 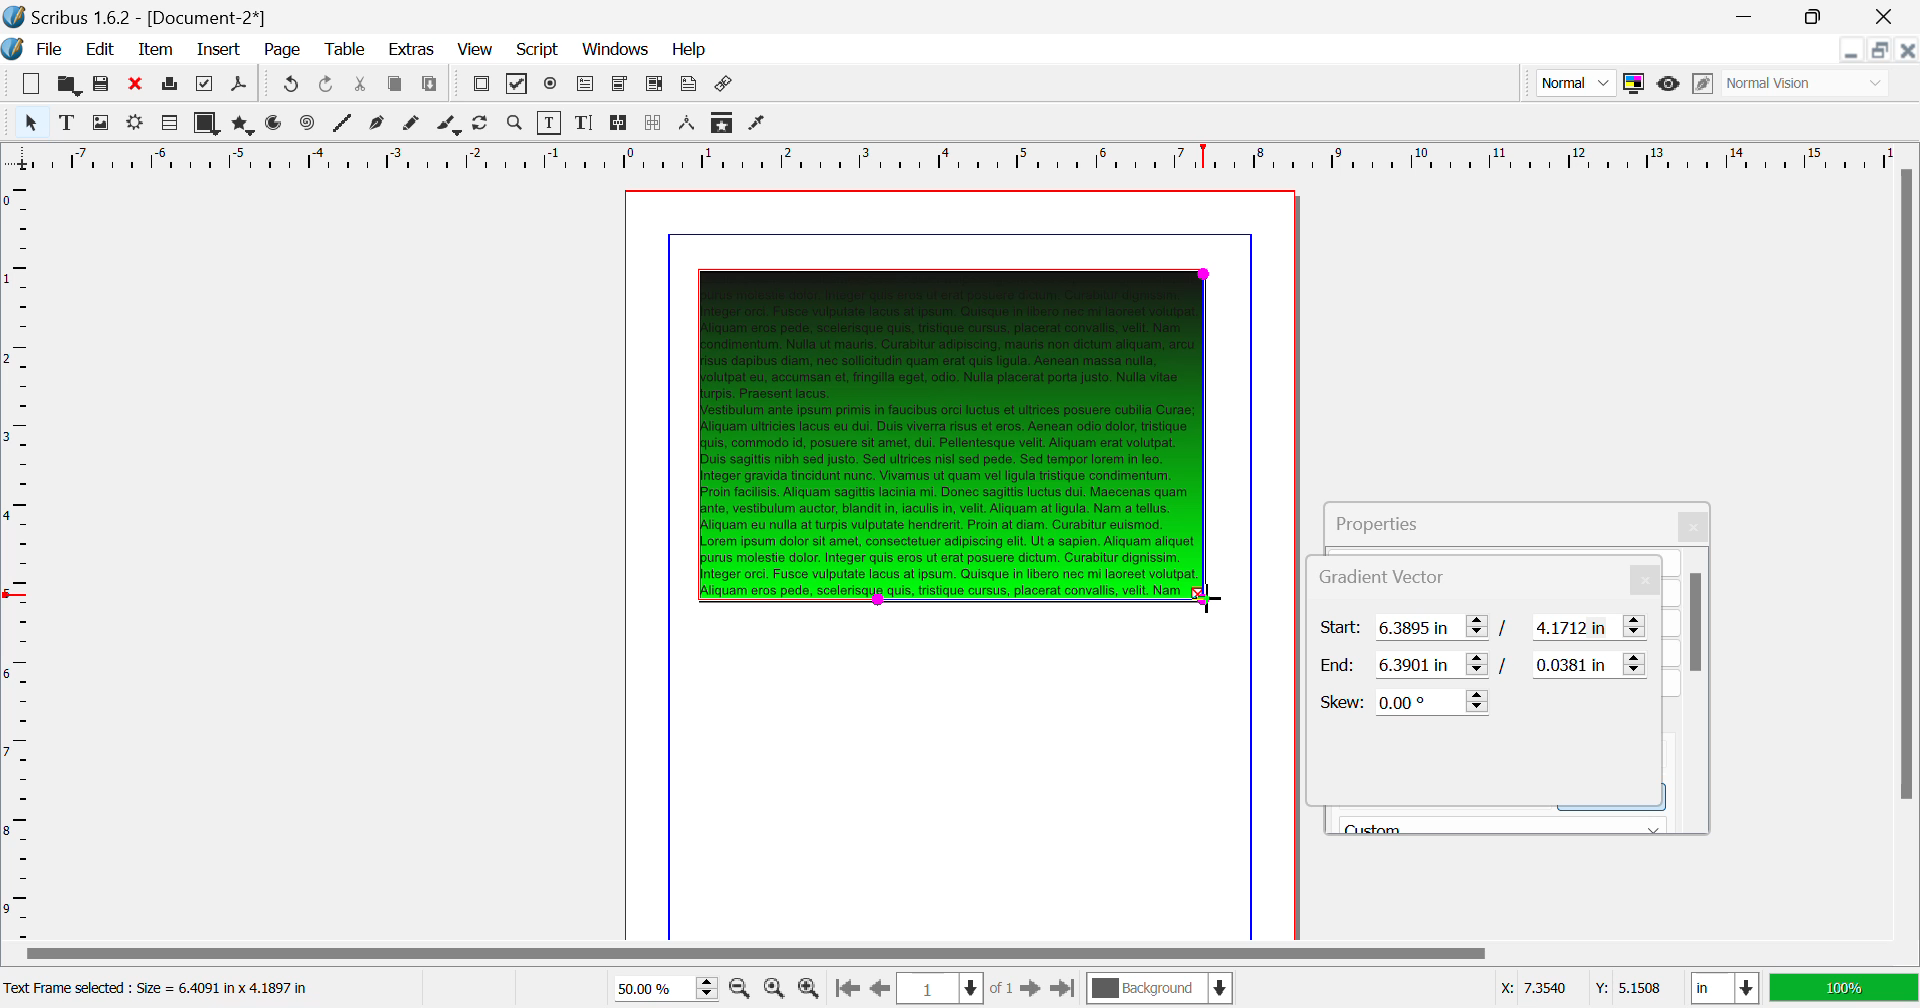 I want to click on Calligraphic Line, so click(x=450, y=126).